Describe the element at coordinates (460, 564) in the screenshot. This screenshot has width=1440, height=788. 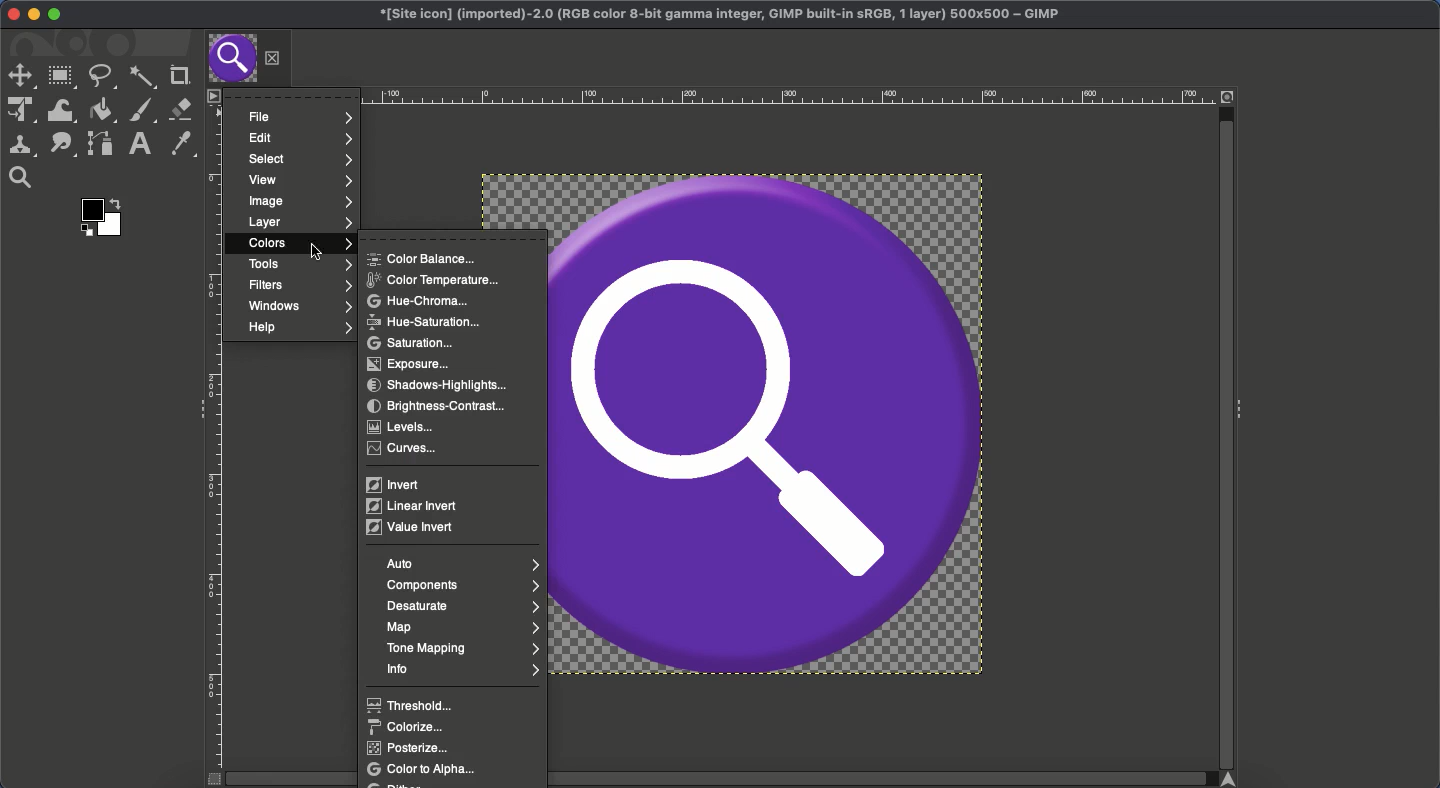
I see `Auto` at that location.